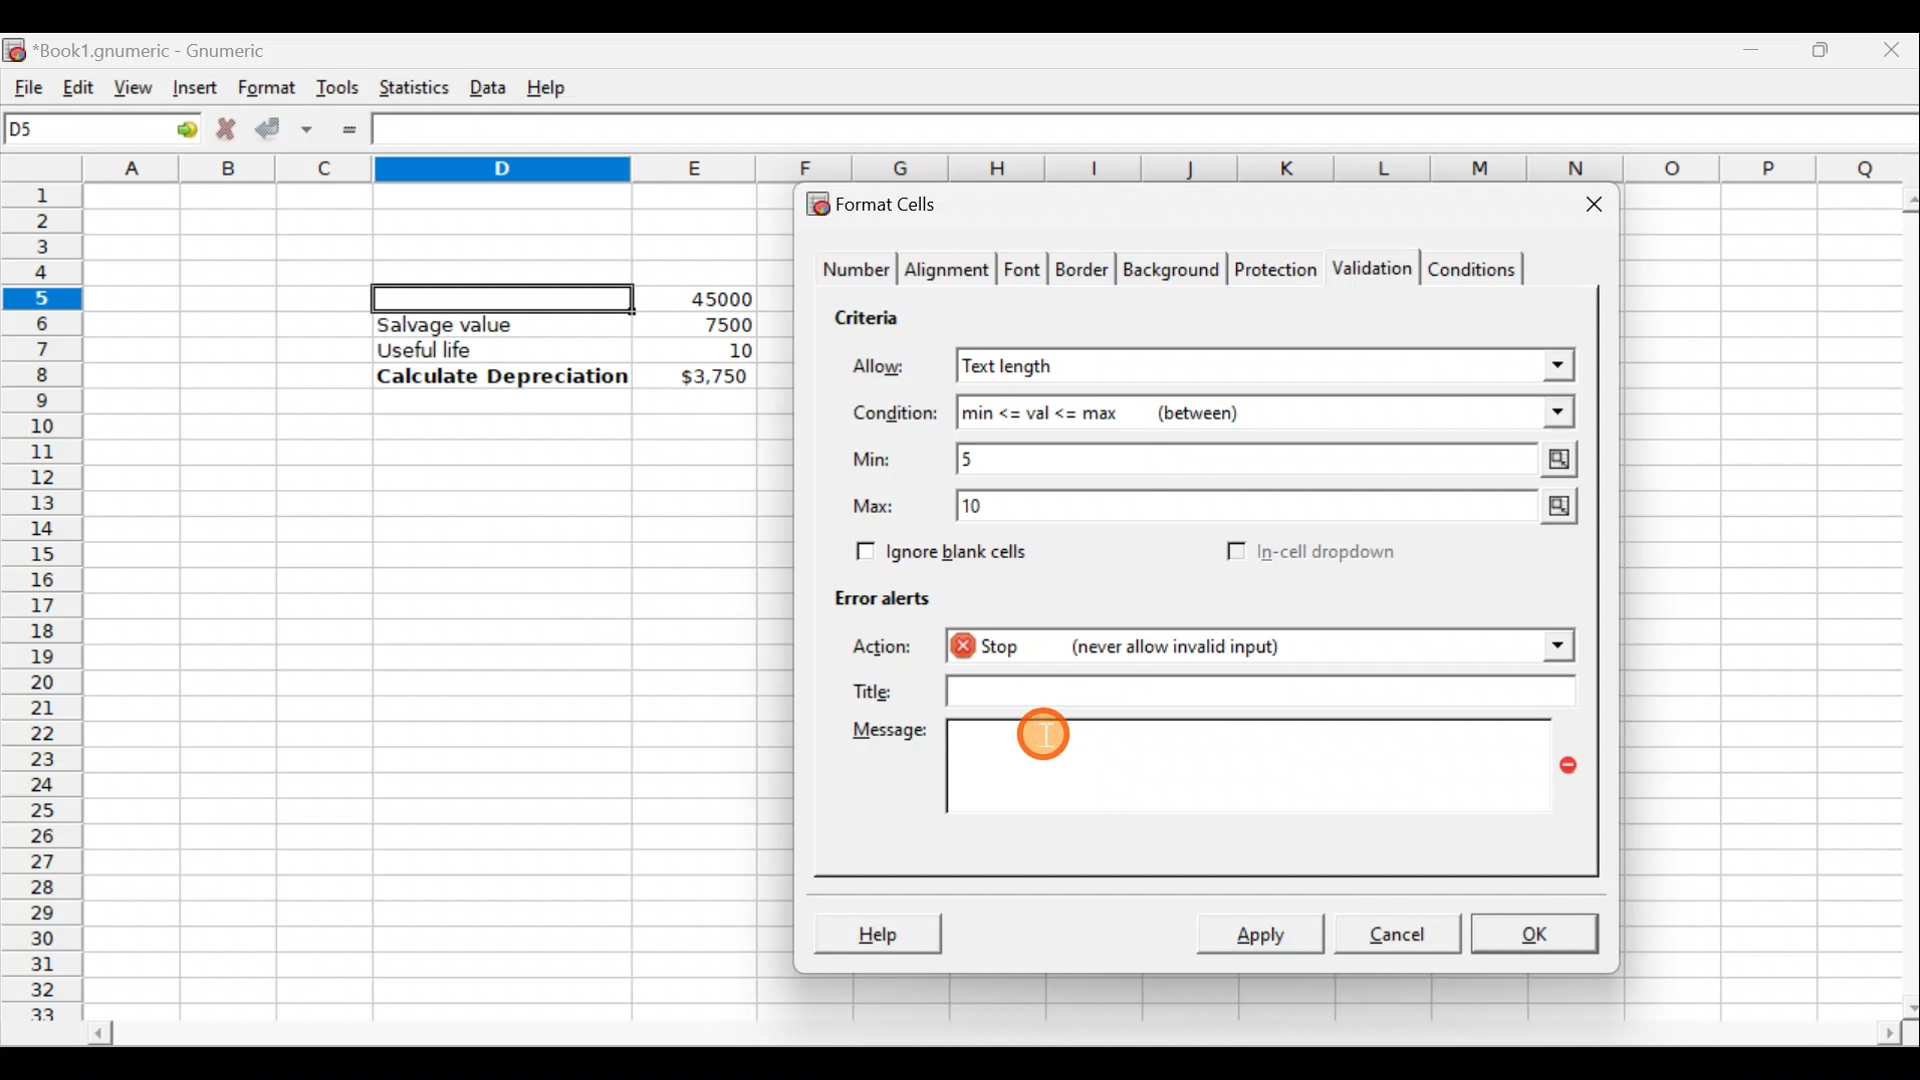 The image size is (1920, 1080). I want to click on Enter formula, so click(349, 130).